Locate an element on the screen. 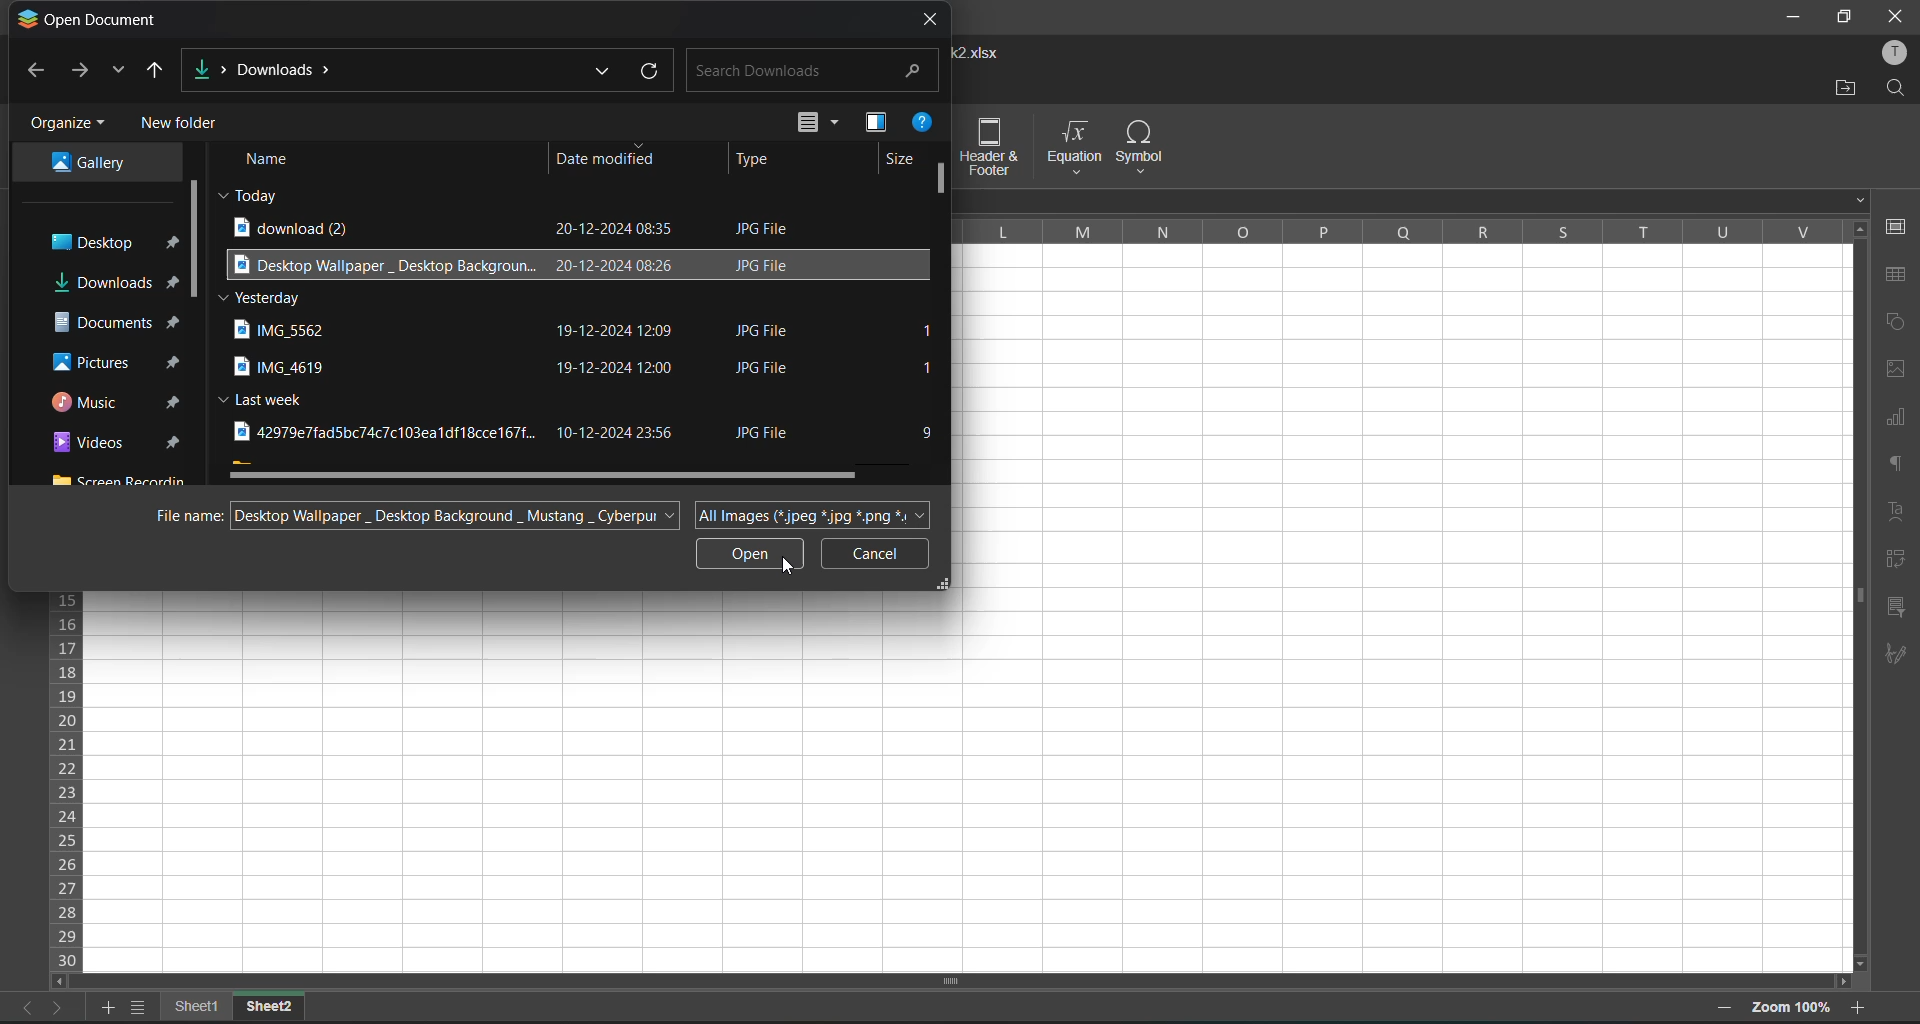 The height and width of the screenshot is (1024, 1920). change view is located at coordinates (818, 124).